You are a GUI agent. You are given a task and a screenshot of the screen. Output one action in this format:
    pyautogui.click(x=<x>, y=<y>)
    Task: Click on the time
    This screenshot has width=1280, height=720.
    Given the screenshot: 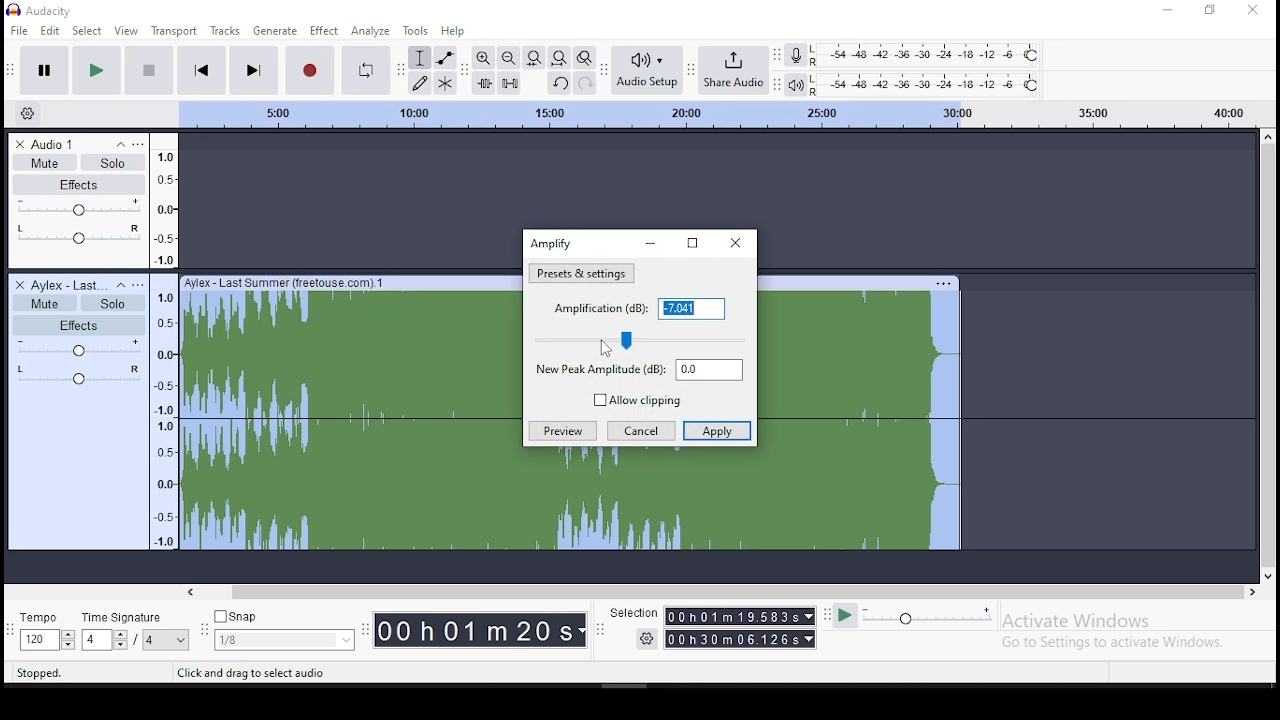 What is the action you would take?
    pyautogui.click(x=740, y=629)
    